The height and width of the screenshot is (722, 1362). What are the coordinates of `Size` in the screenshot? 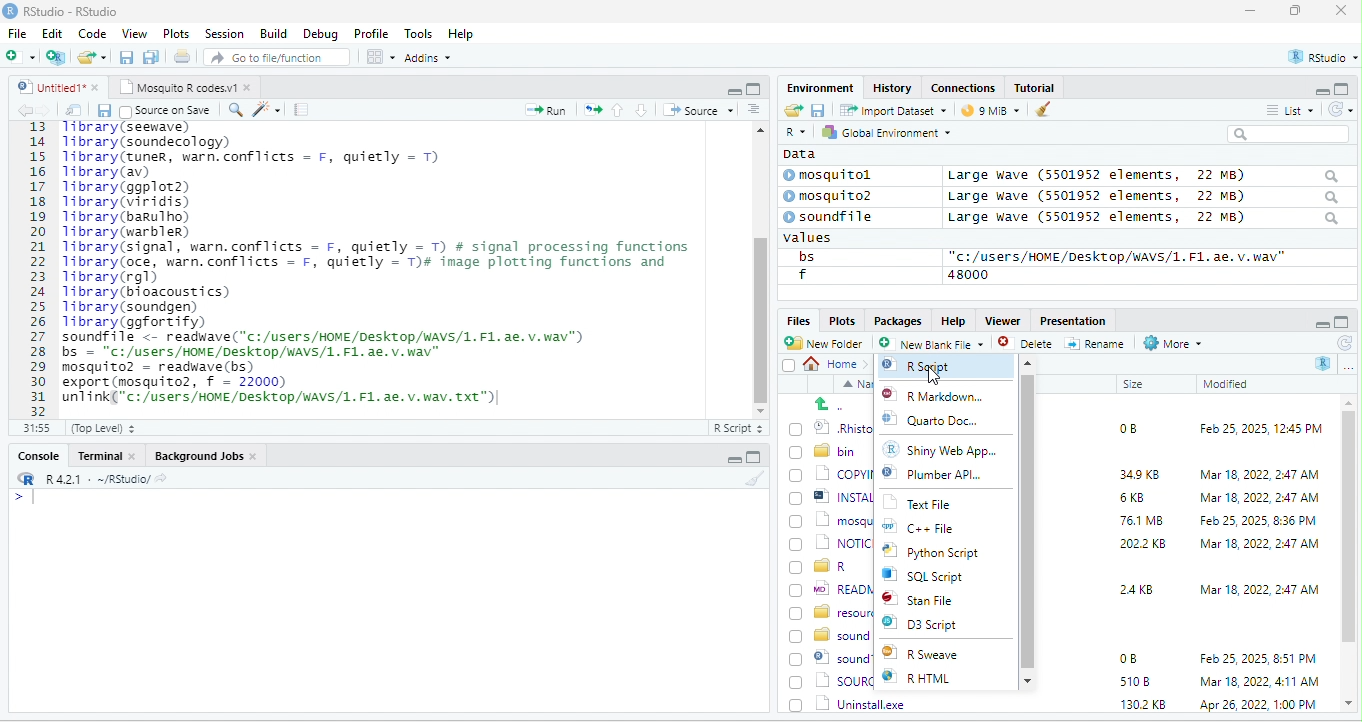 It's located at (1134, 385).